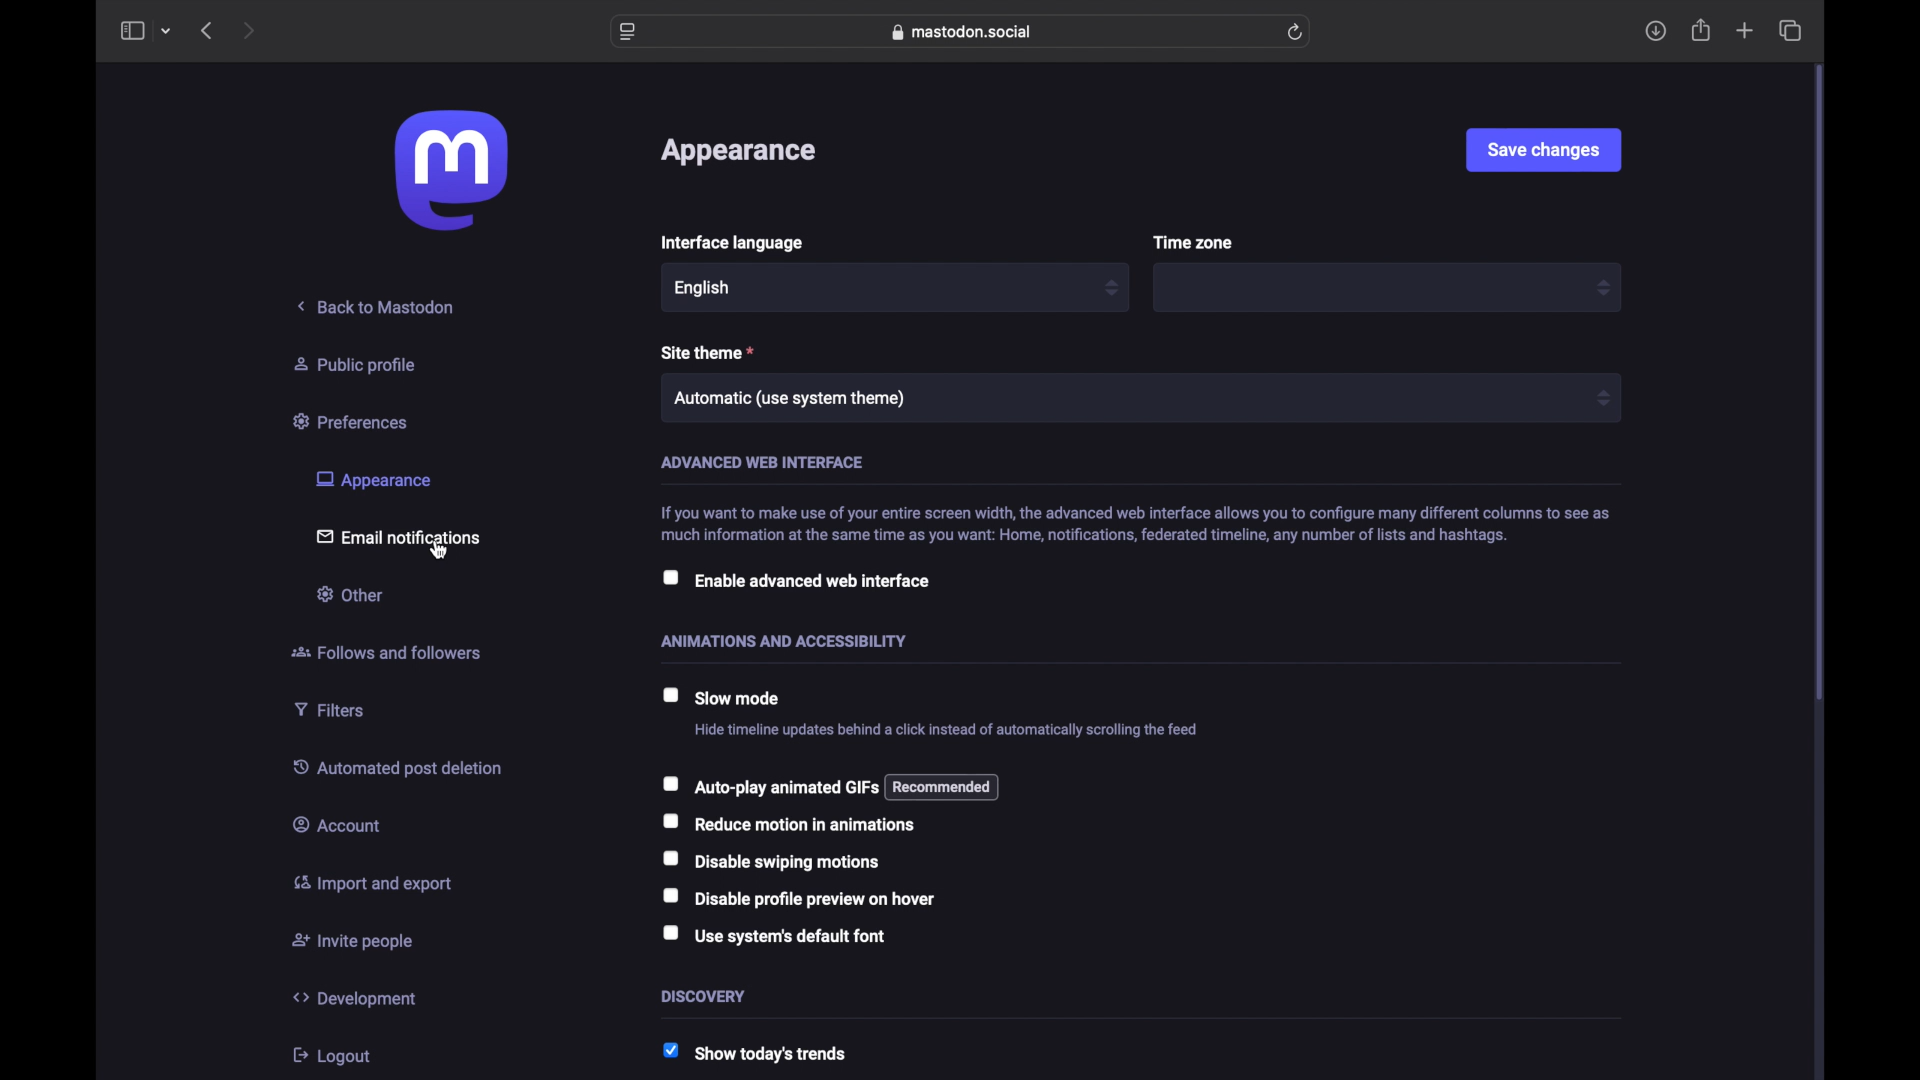 The image size is (1920, 1080). I want to click on cursor, so click(442, 552).